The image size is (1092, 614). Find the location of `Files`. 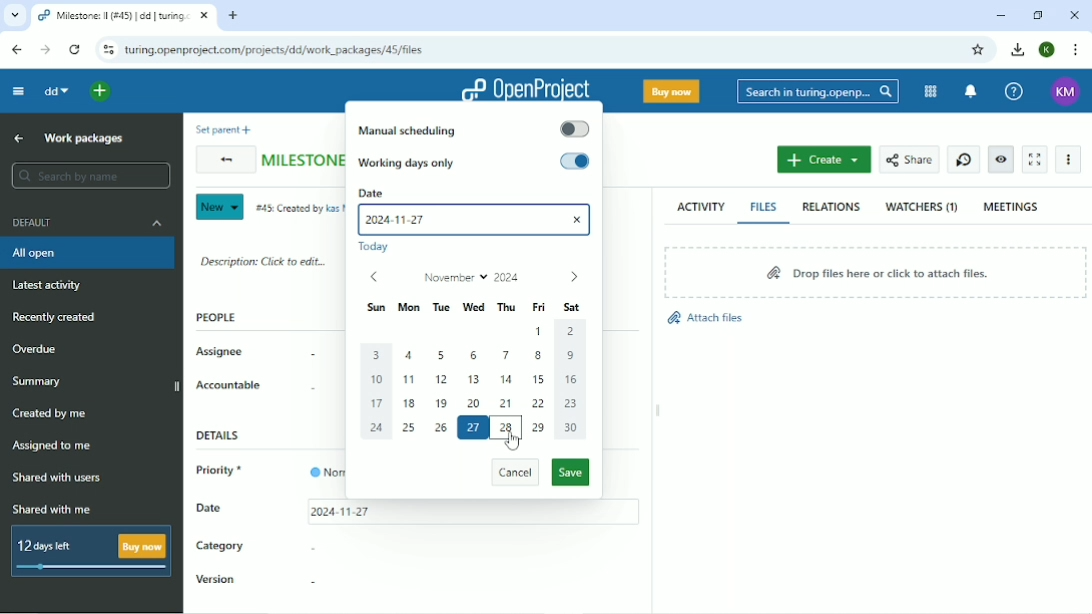

Files is located at coordinates (764, 206).